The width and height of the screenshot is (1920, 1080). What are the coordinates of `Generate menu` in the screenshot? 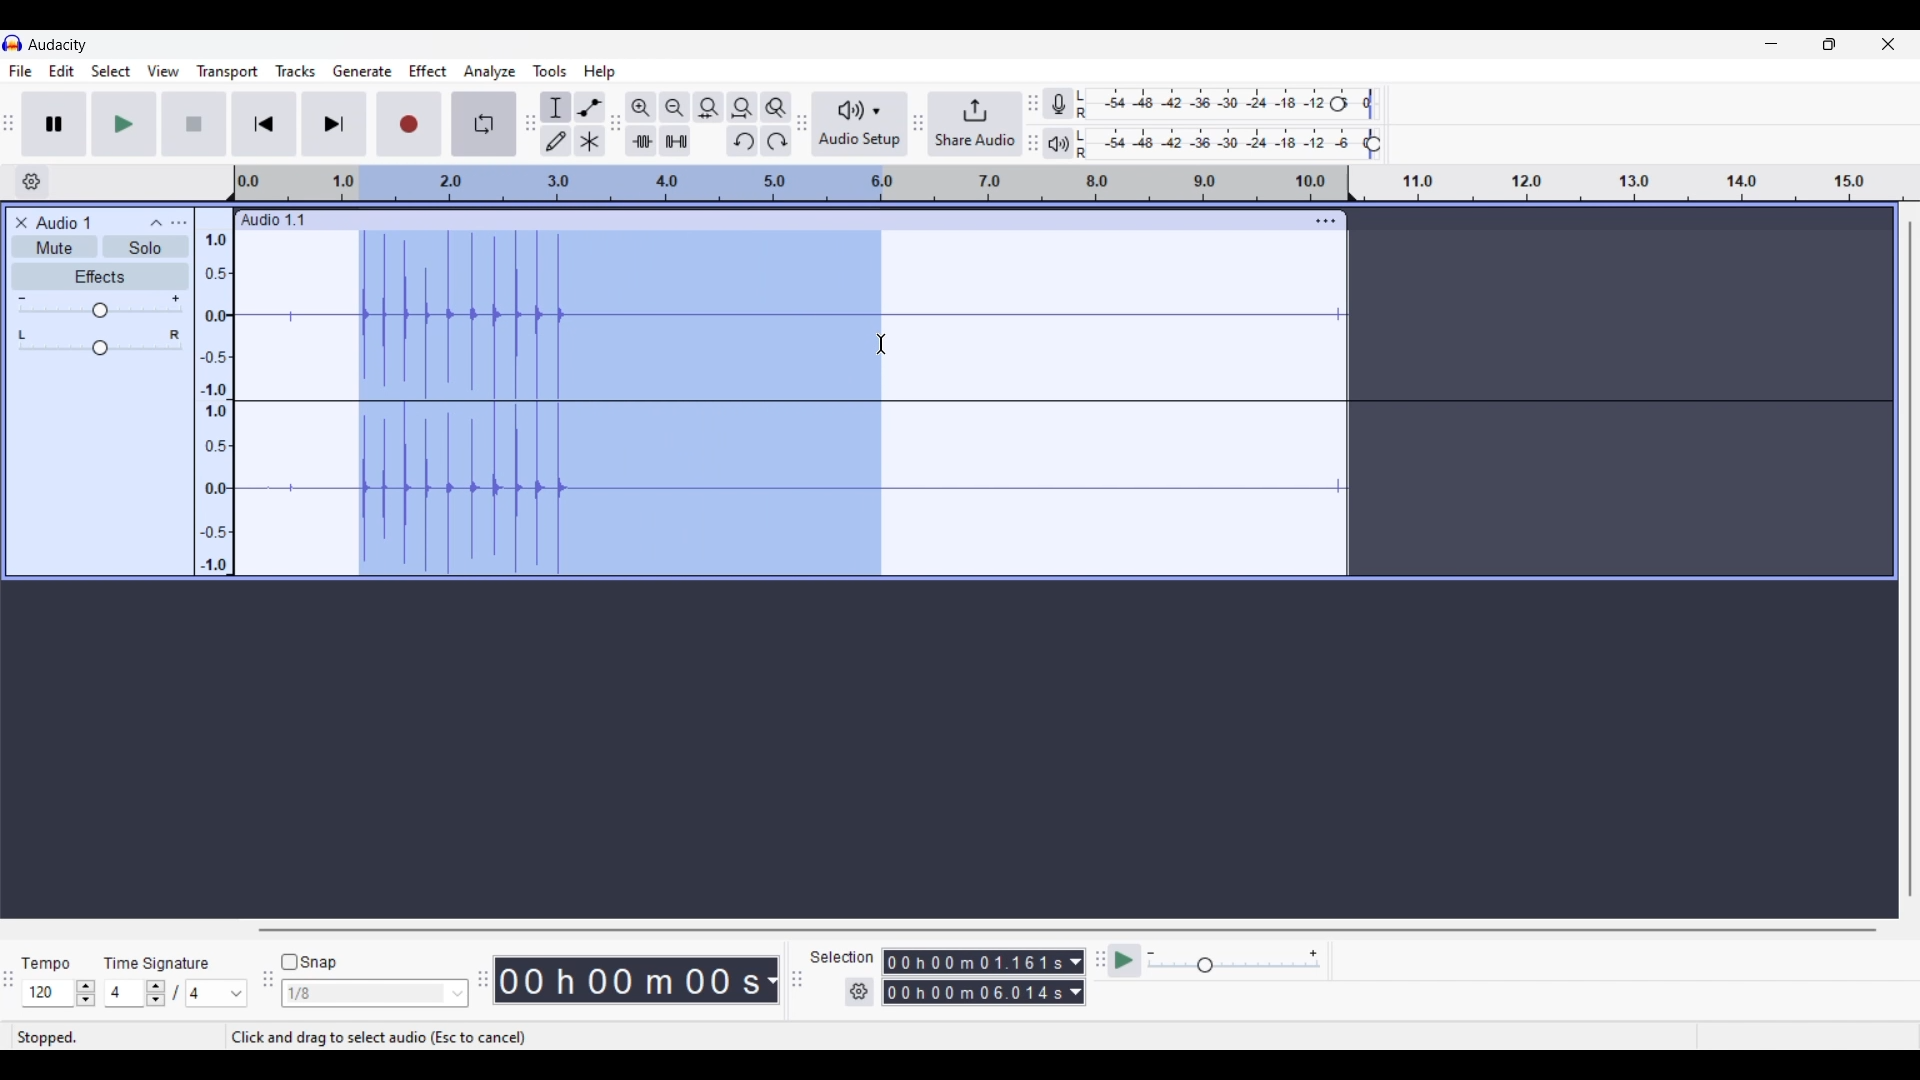 It's located at (362, 72).